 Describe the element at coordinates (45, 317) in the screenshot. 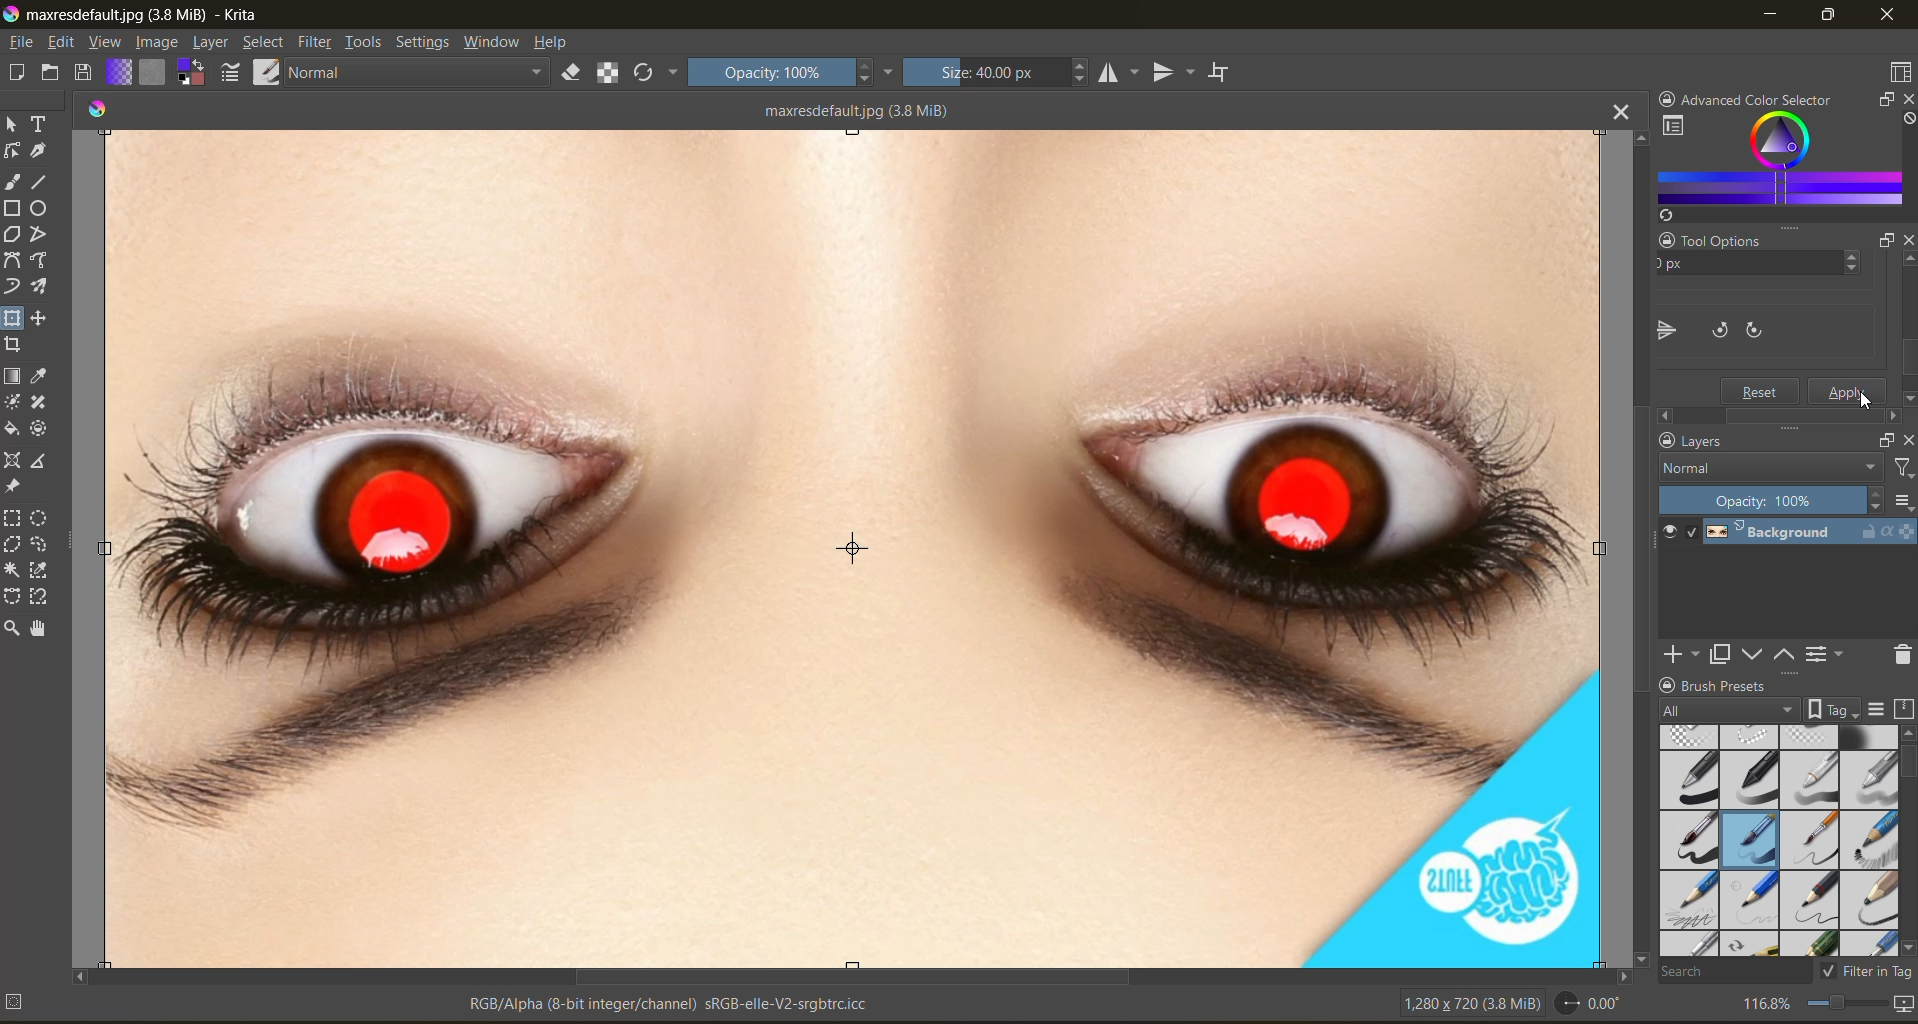

I see `tool` at that location.